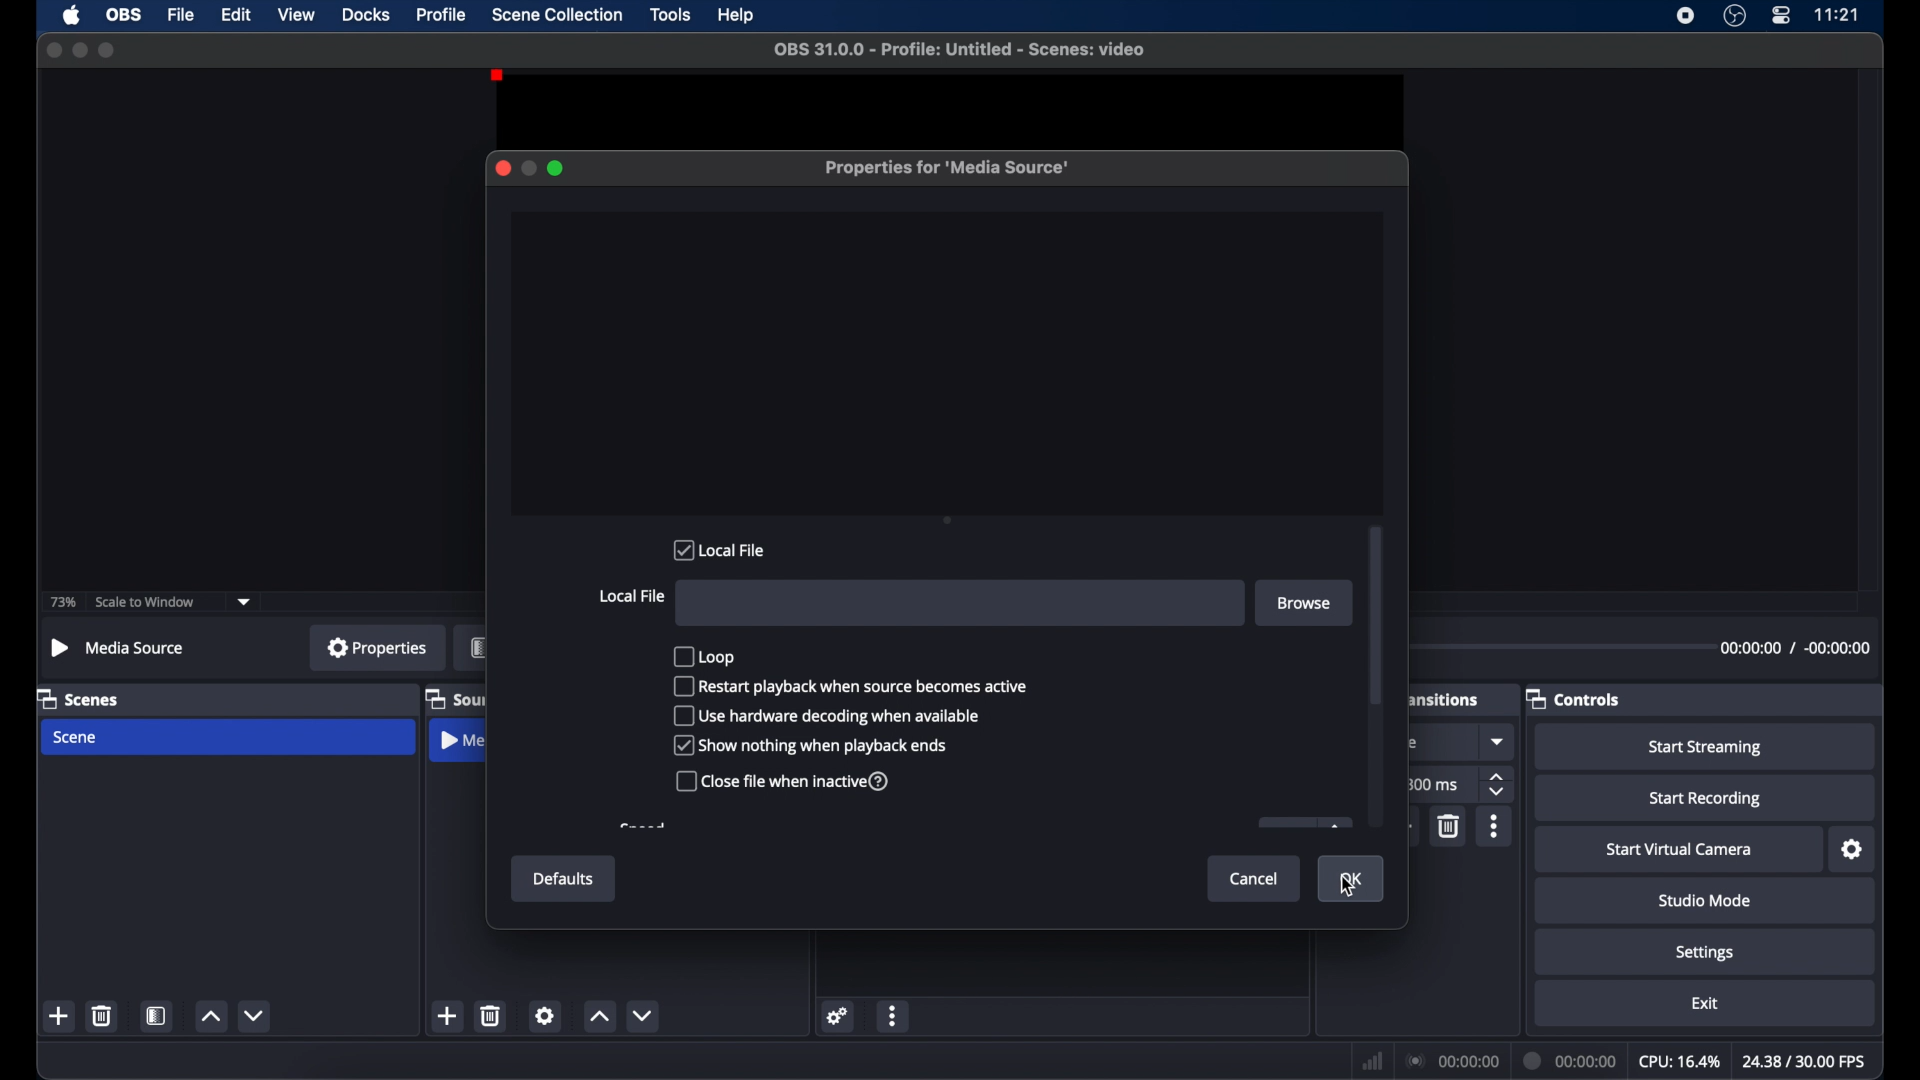 This screenshot has height=1080, width=1920. What do you see at coordinates (103, 1015) in the screenshot?
I see `delete` at bounding box center [103, 1015].